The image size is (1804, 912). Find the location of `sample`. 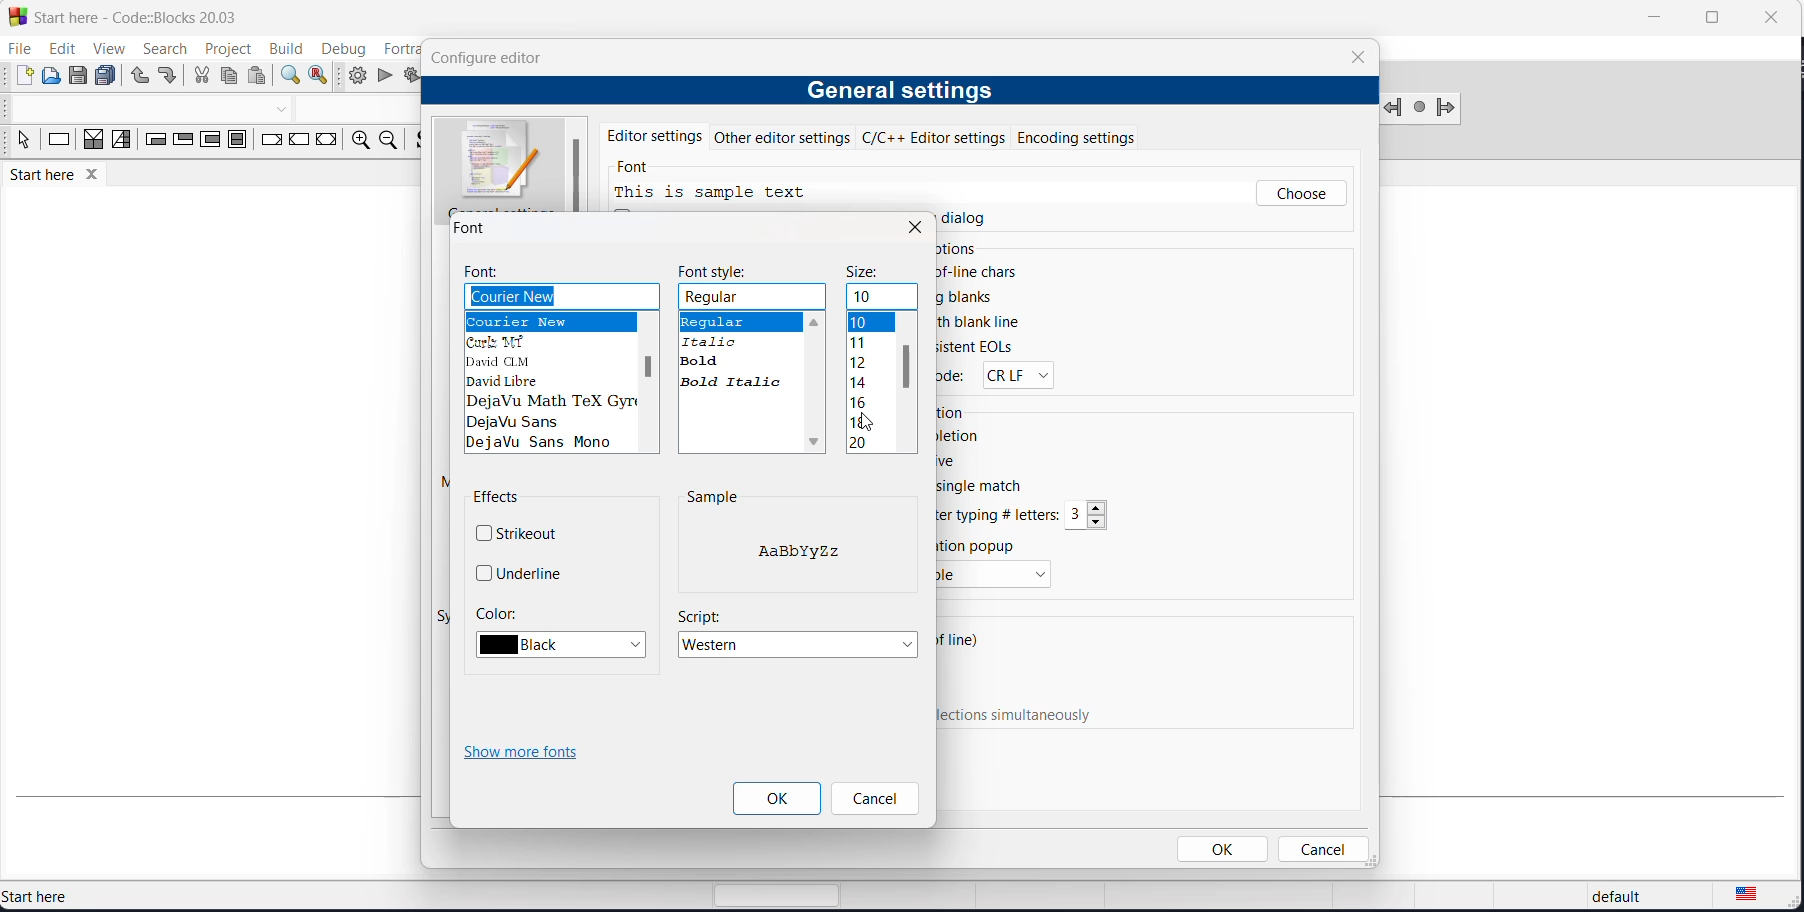

sample is located at coordinates (712, 497).